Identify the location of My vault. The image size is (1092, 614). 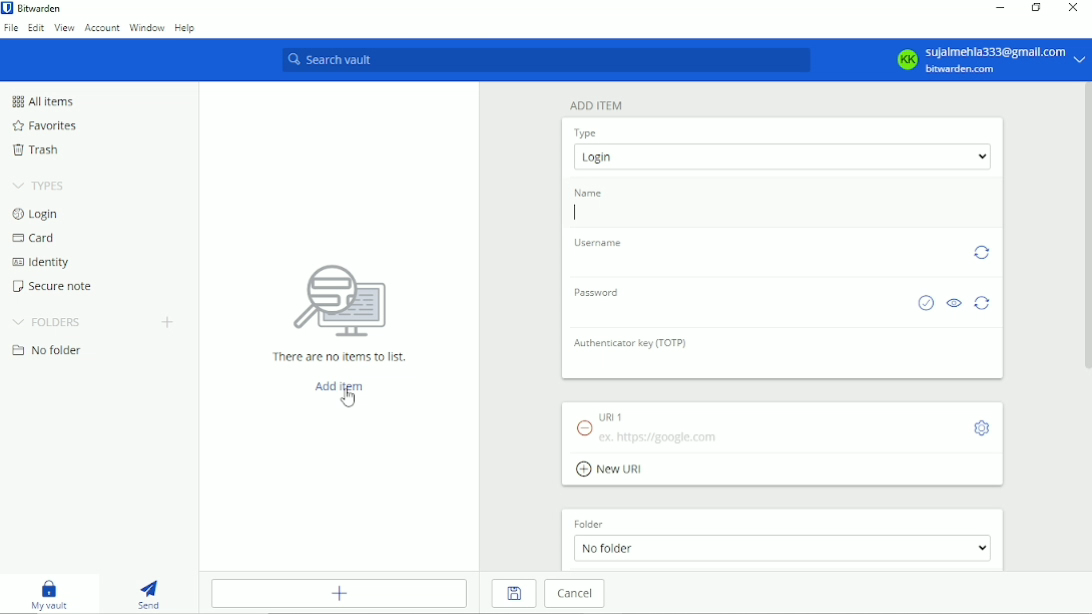
(48, 595).